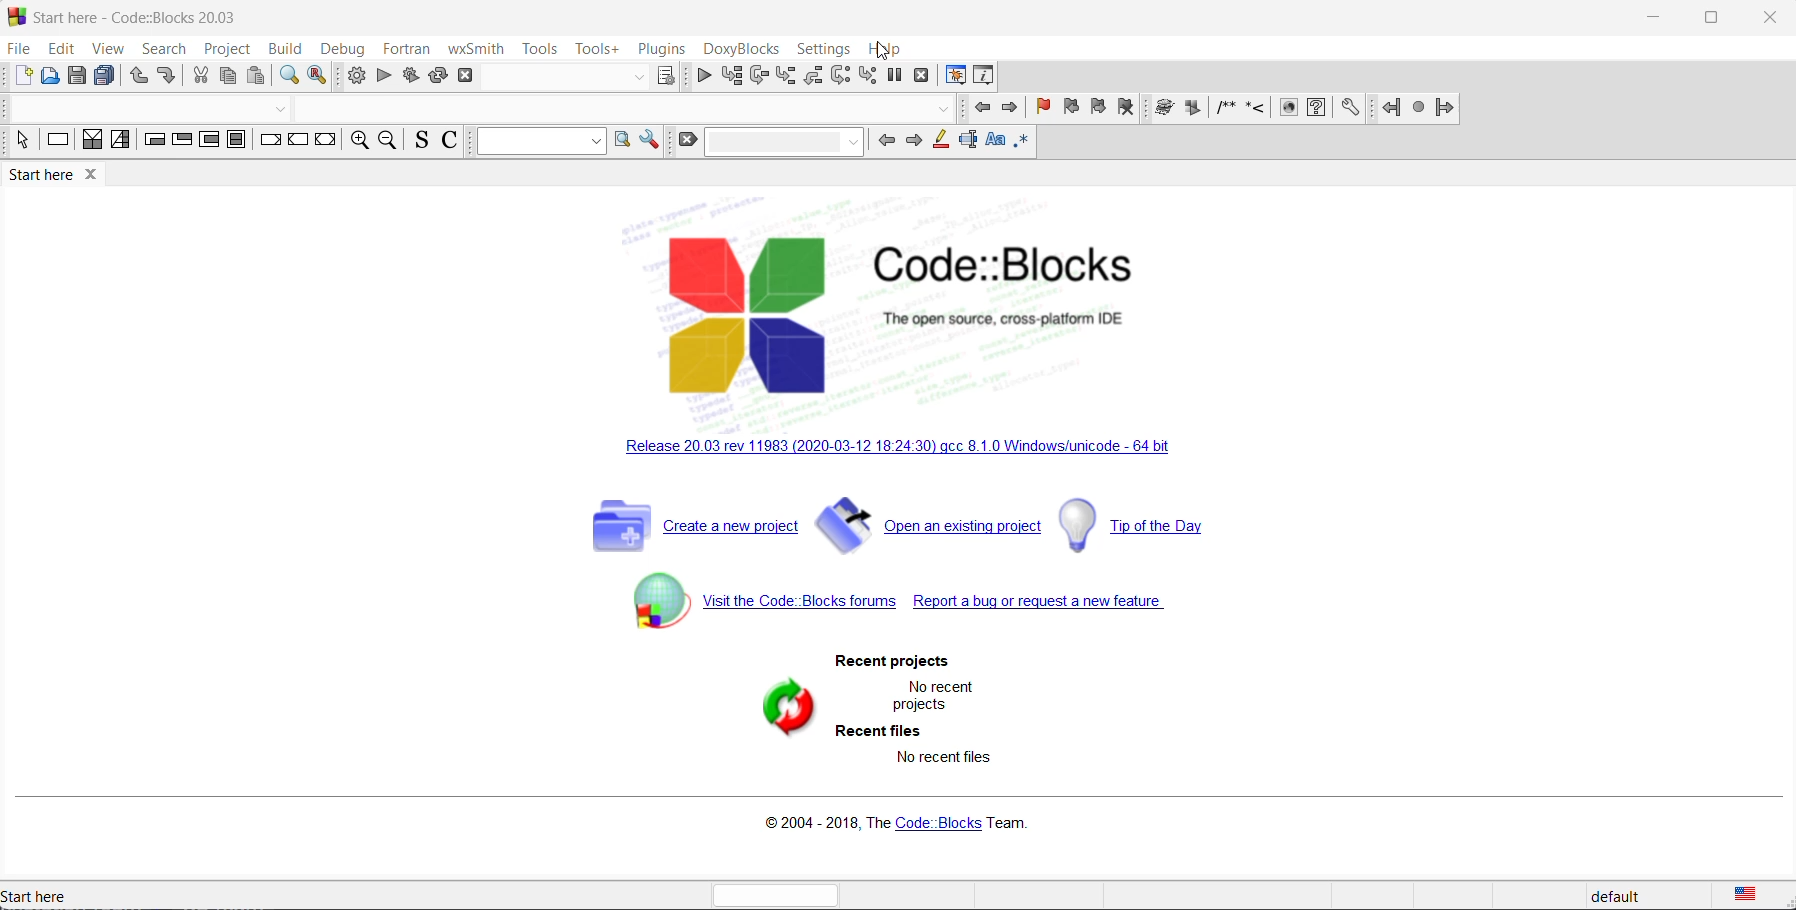 The image size is (1796, 910). I want to click on DoxyBlocks, so click(738, 49).